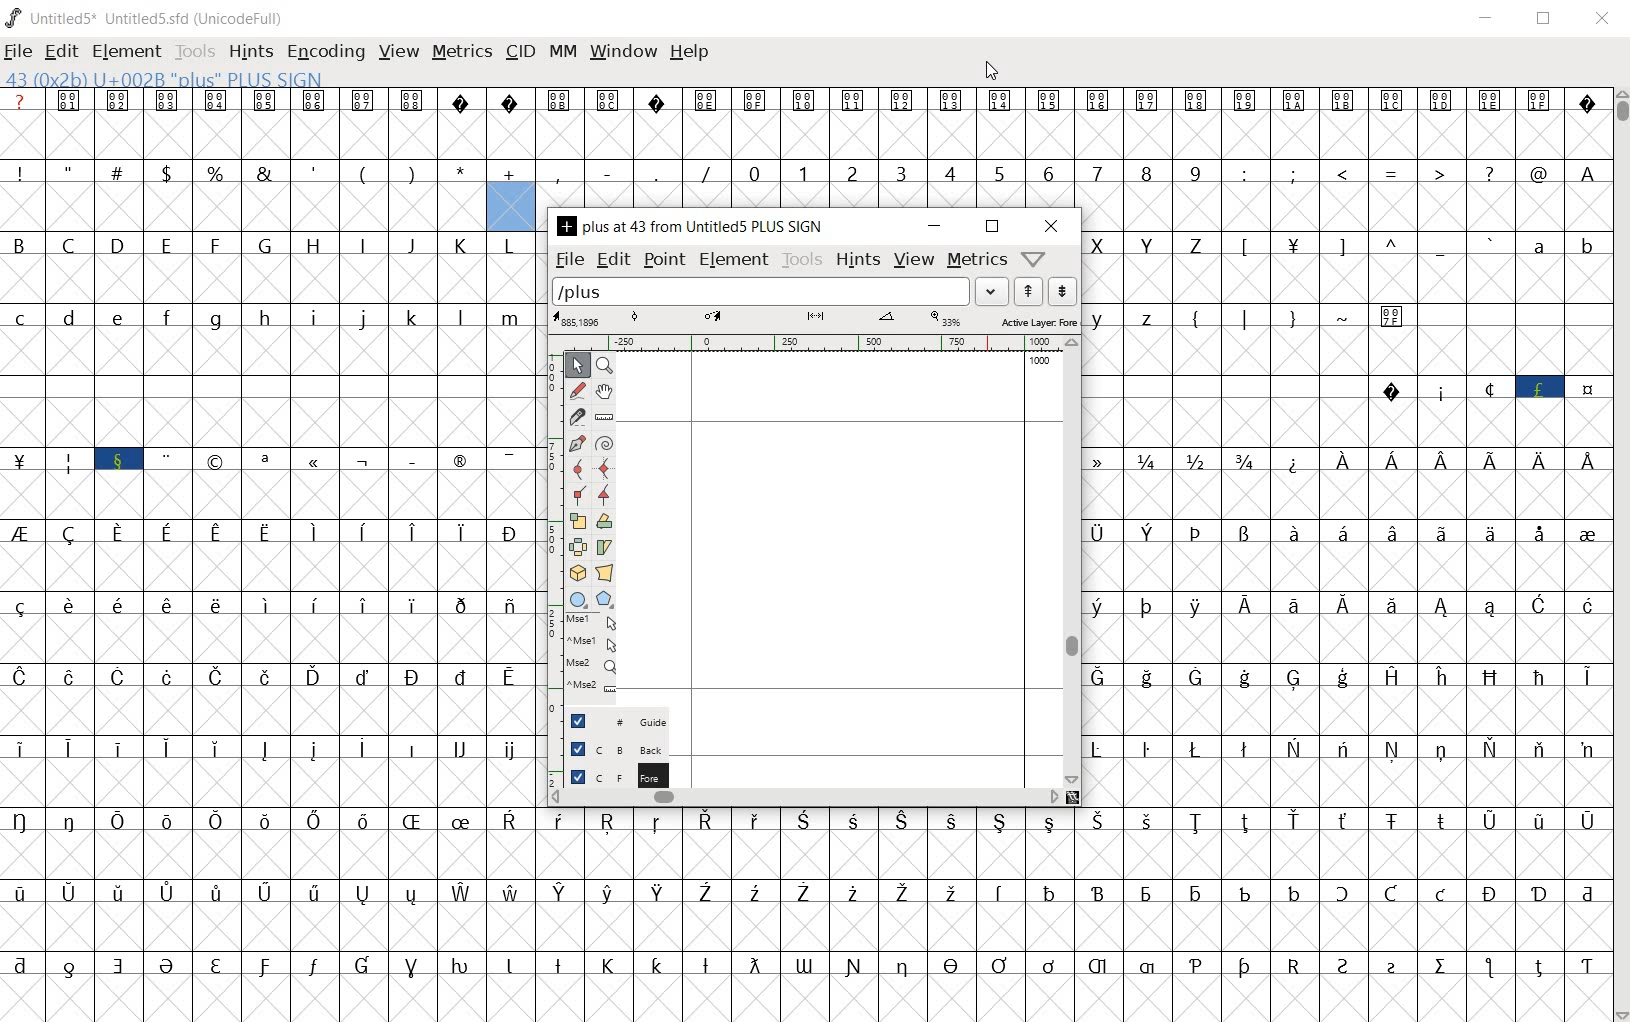 The width and height of the screenshot is (1630, 1022). Describe the element at coordinates (1105, 628) in the screenshot. I see `` at that location.